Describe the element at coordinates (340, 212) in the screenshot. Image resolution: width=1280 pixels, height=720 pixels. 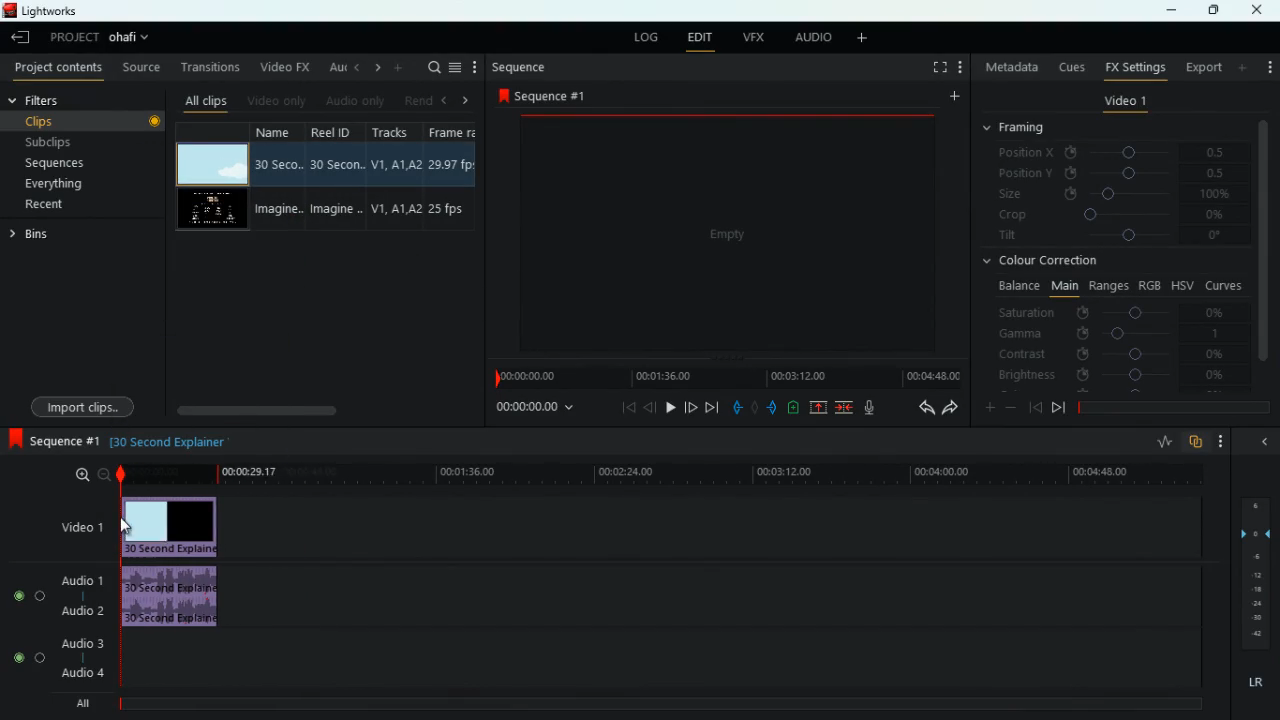
I see `Imagine..` at that location.